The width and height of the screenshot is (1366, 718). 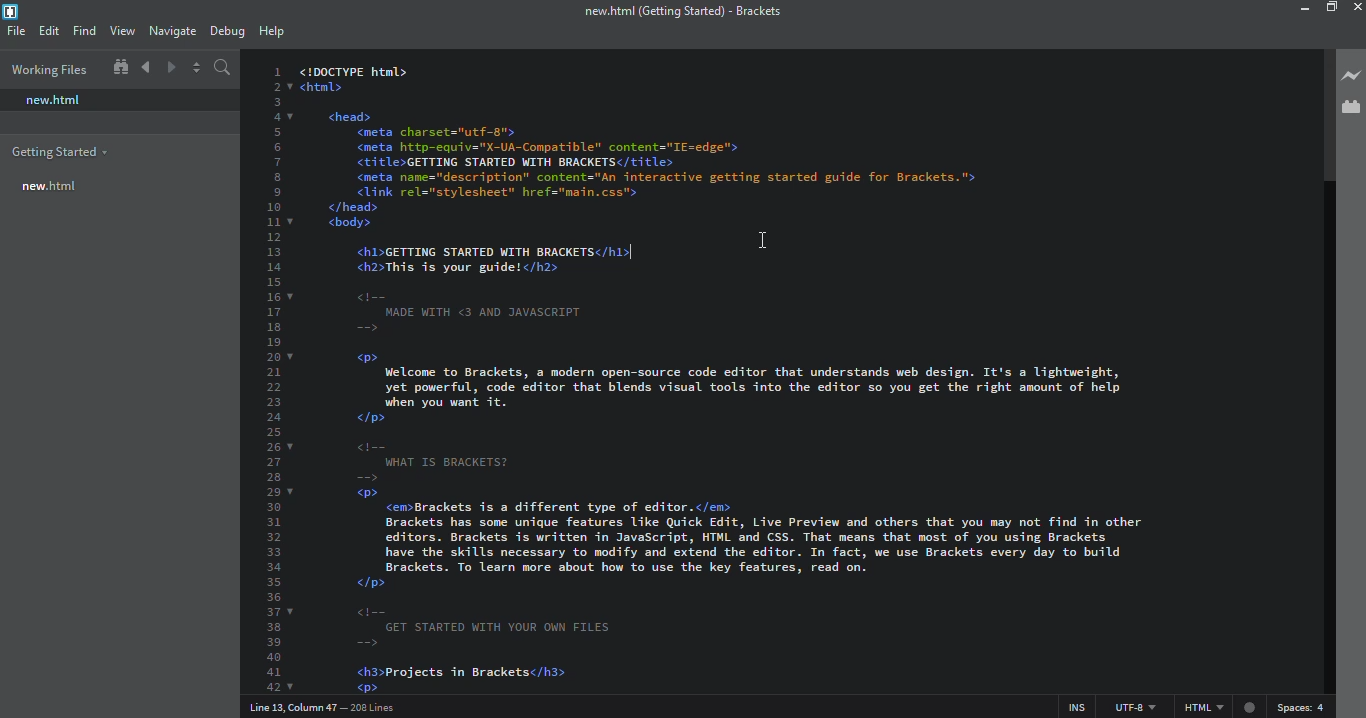 What do you see at coordinates (269, 377) in the screenshot?
I see `line number` at bounding box center [269, 377].